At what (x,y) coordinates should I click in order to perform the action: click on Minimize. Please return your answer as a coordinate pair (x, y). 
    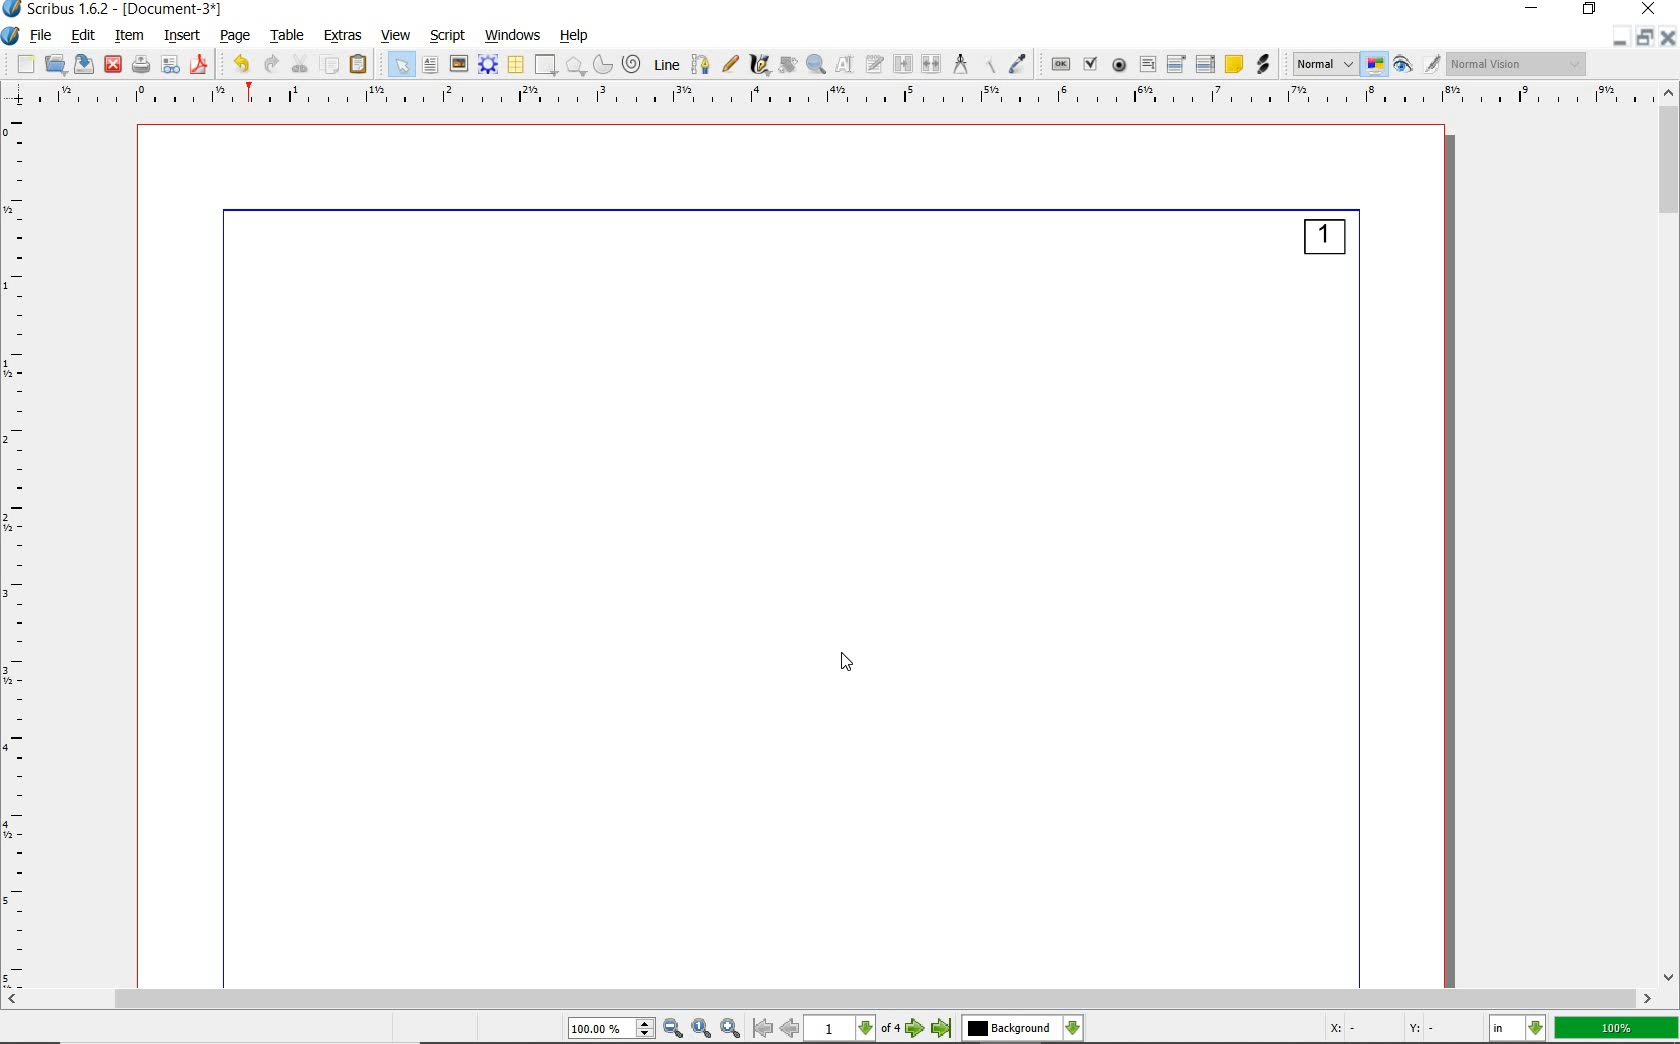
    Looking at the image, I should click on (1644, 40).